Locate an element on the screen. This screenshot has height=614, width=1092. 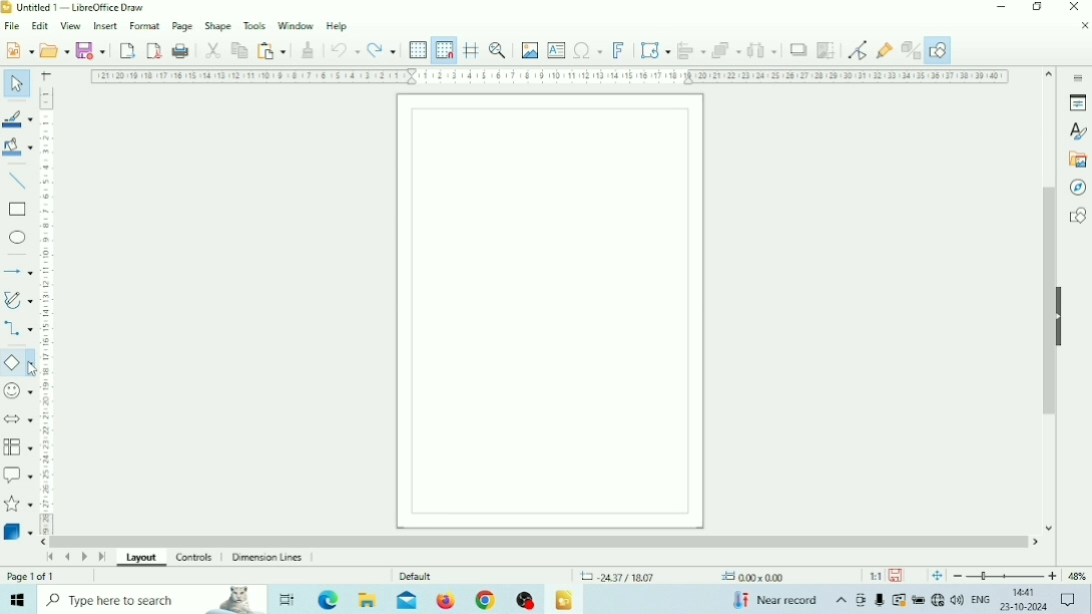
Cut is located at coordinates (213, 51).